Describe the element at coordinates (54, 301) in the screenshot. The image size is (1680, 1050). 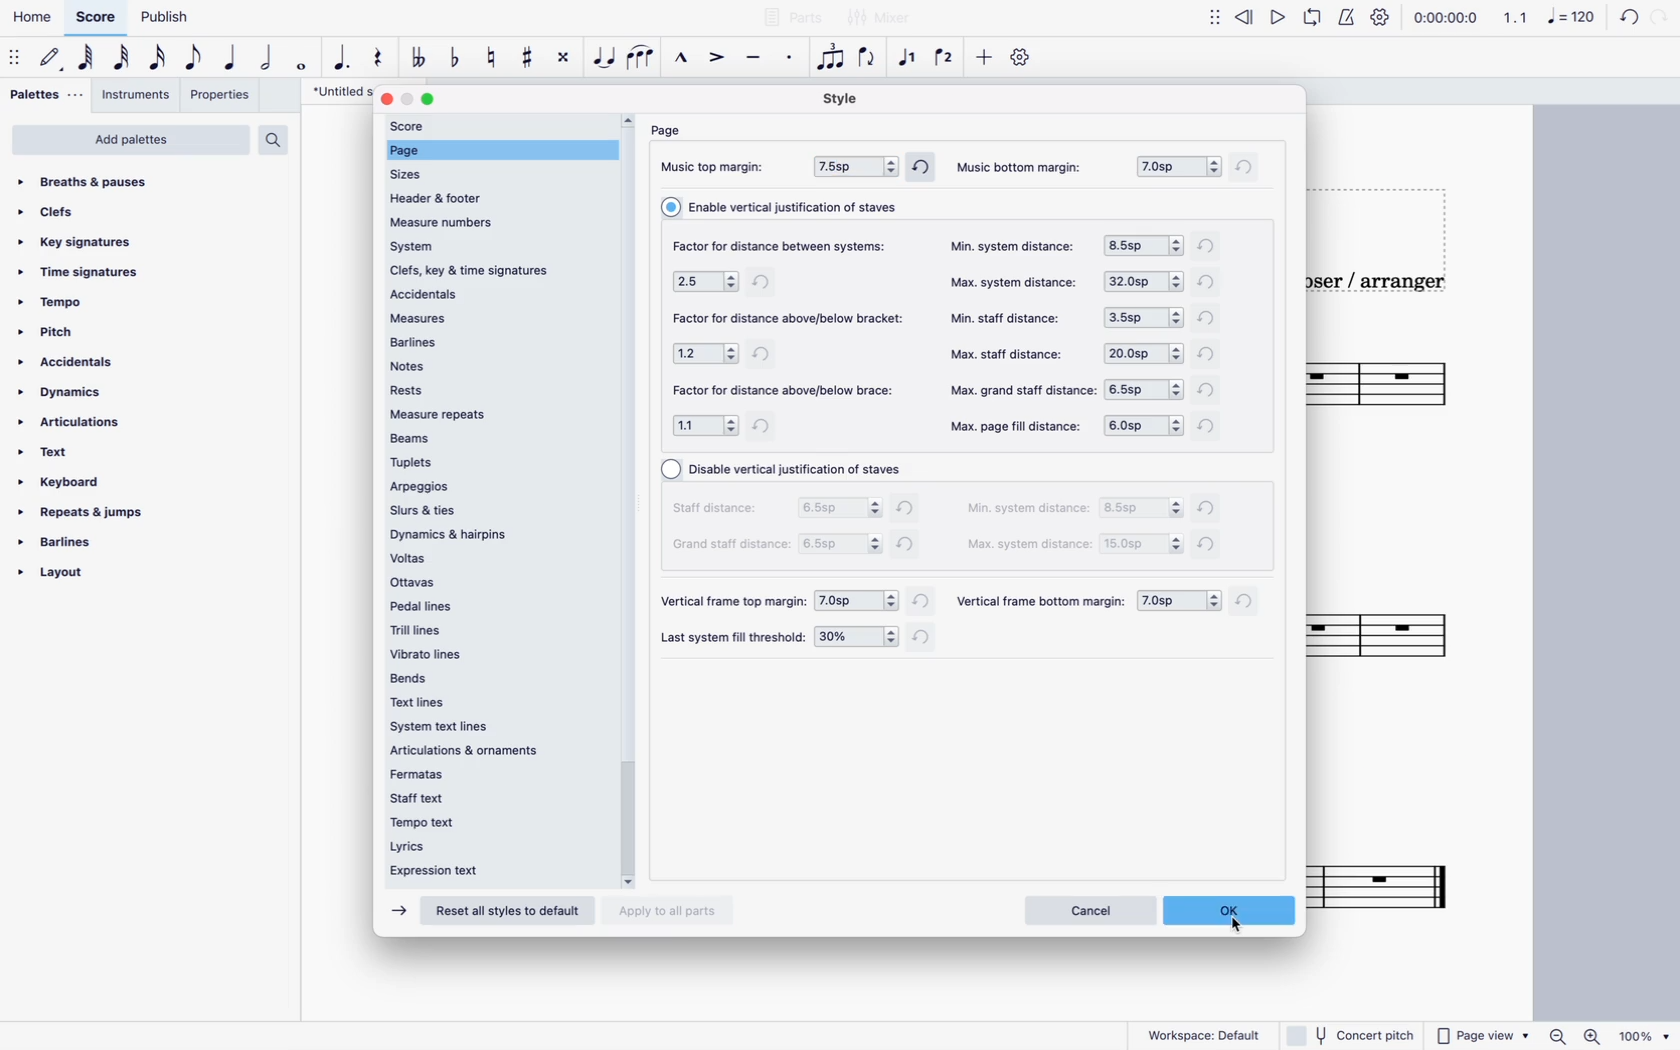
I see `tempo` at that location.